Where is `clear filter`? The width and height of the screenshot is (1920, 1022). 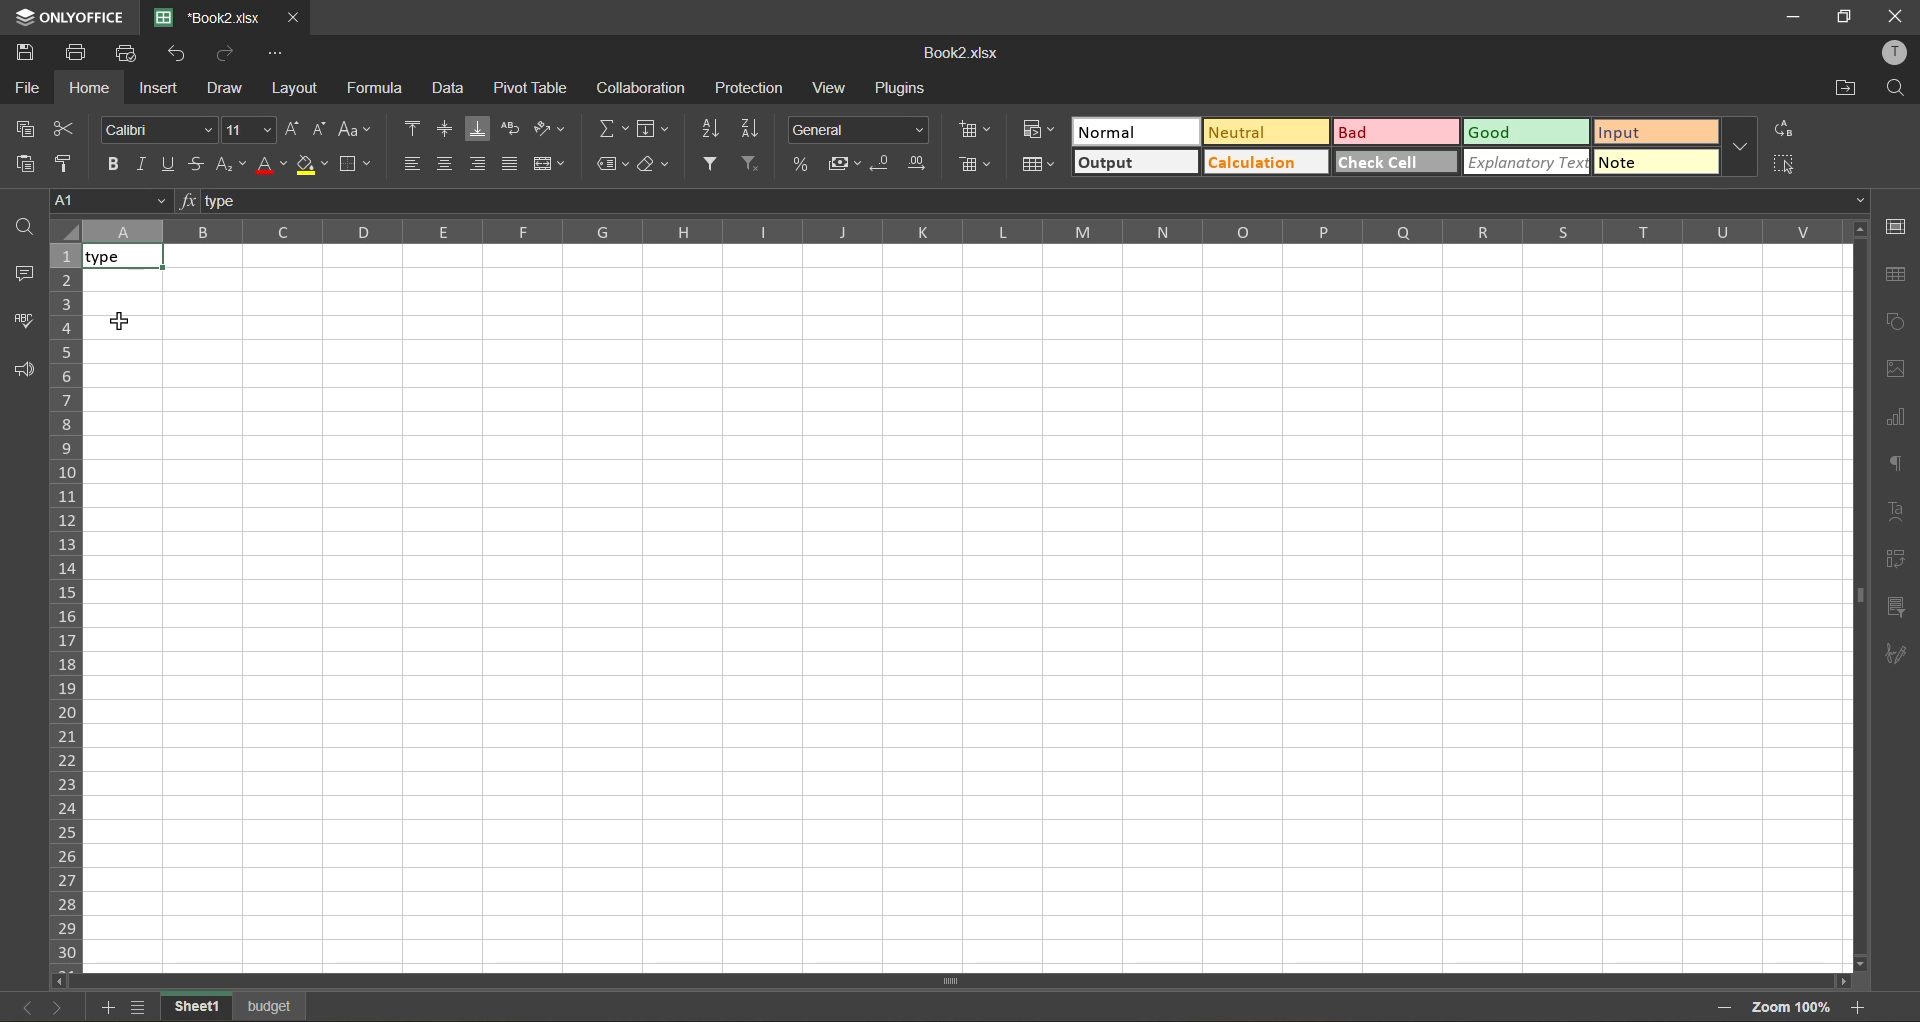 clear filter is located at coordinates (751, 164).